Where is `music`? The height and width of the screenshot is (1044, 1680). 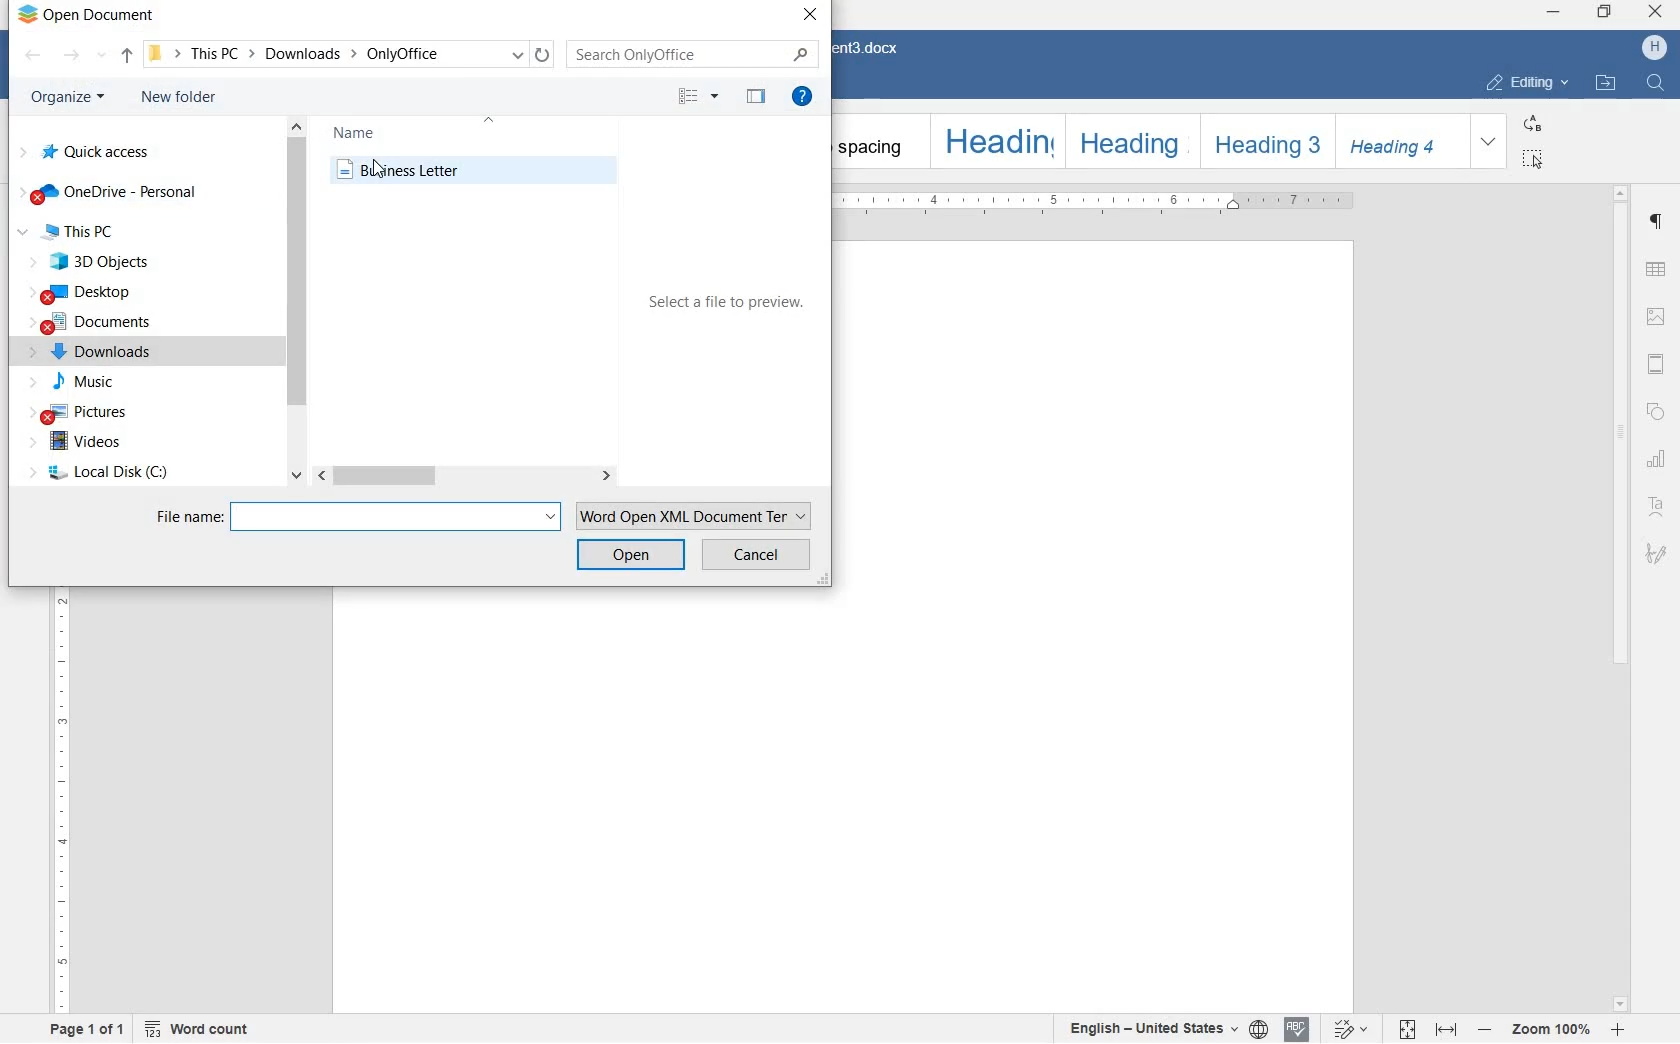 music is located at coordinates (72, 383).